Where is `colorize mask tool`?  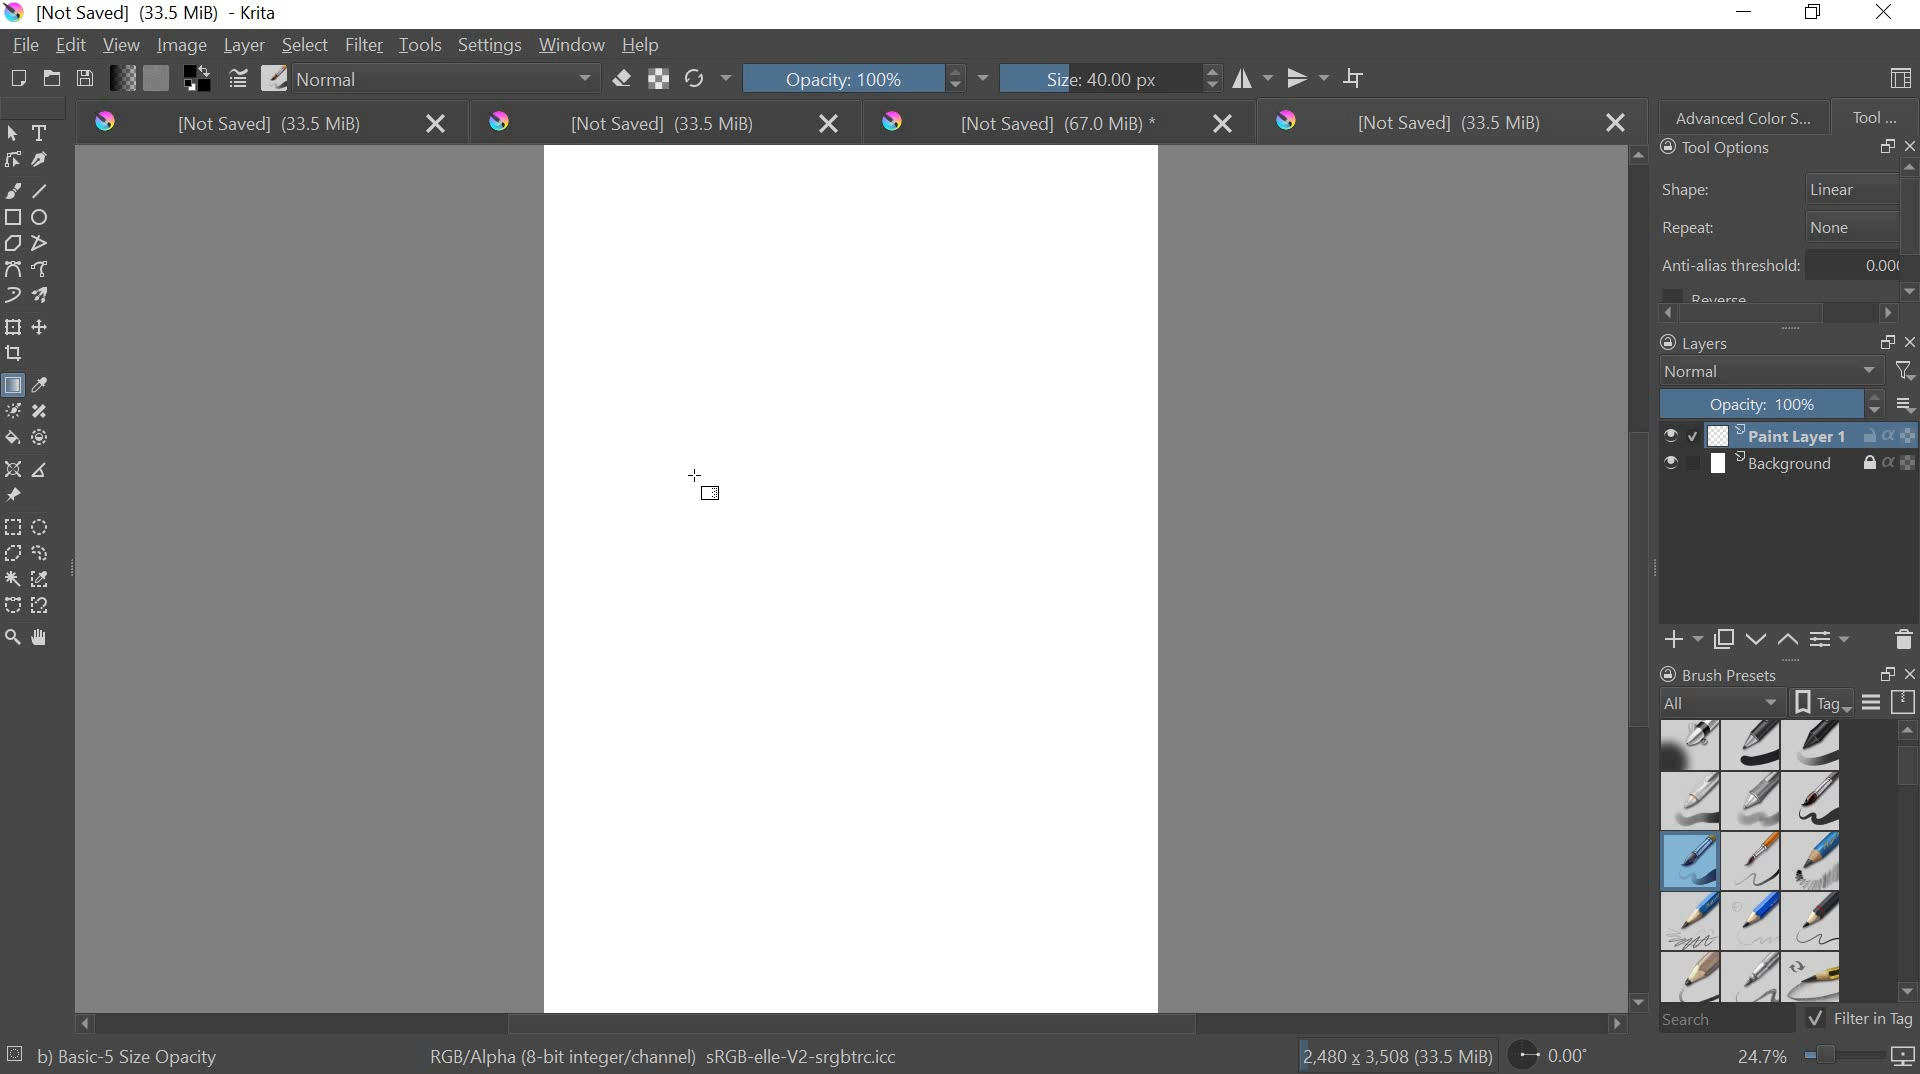 colorize mask tool is located at coordinates (17, 410).